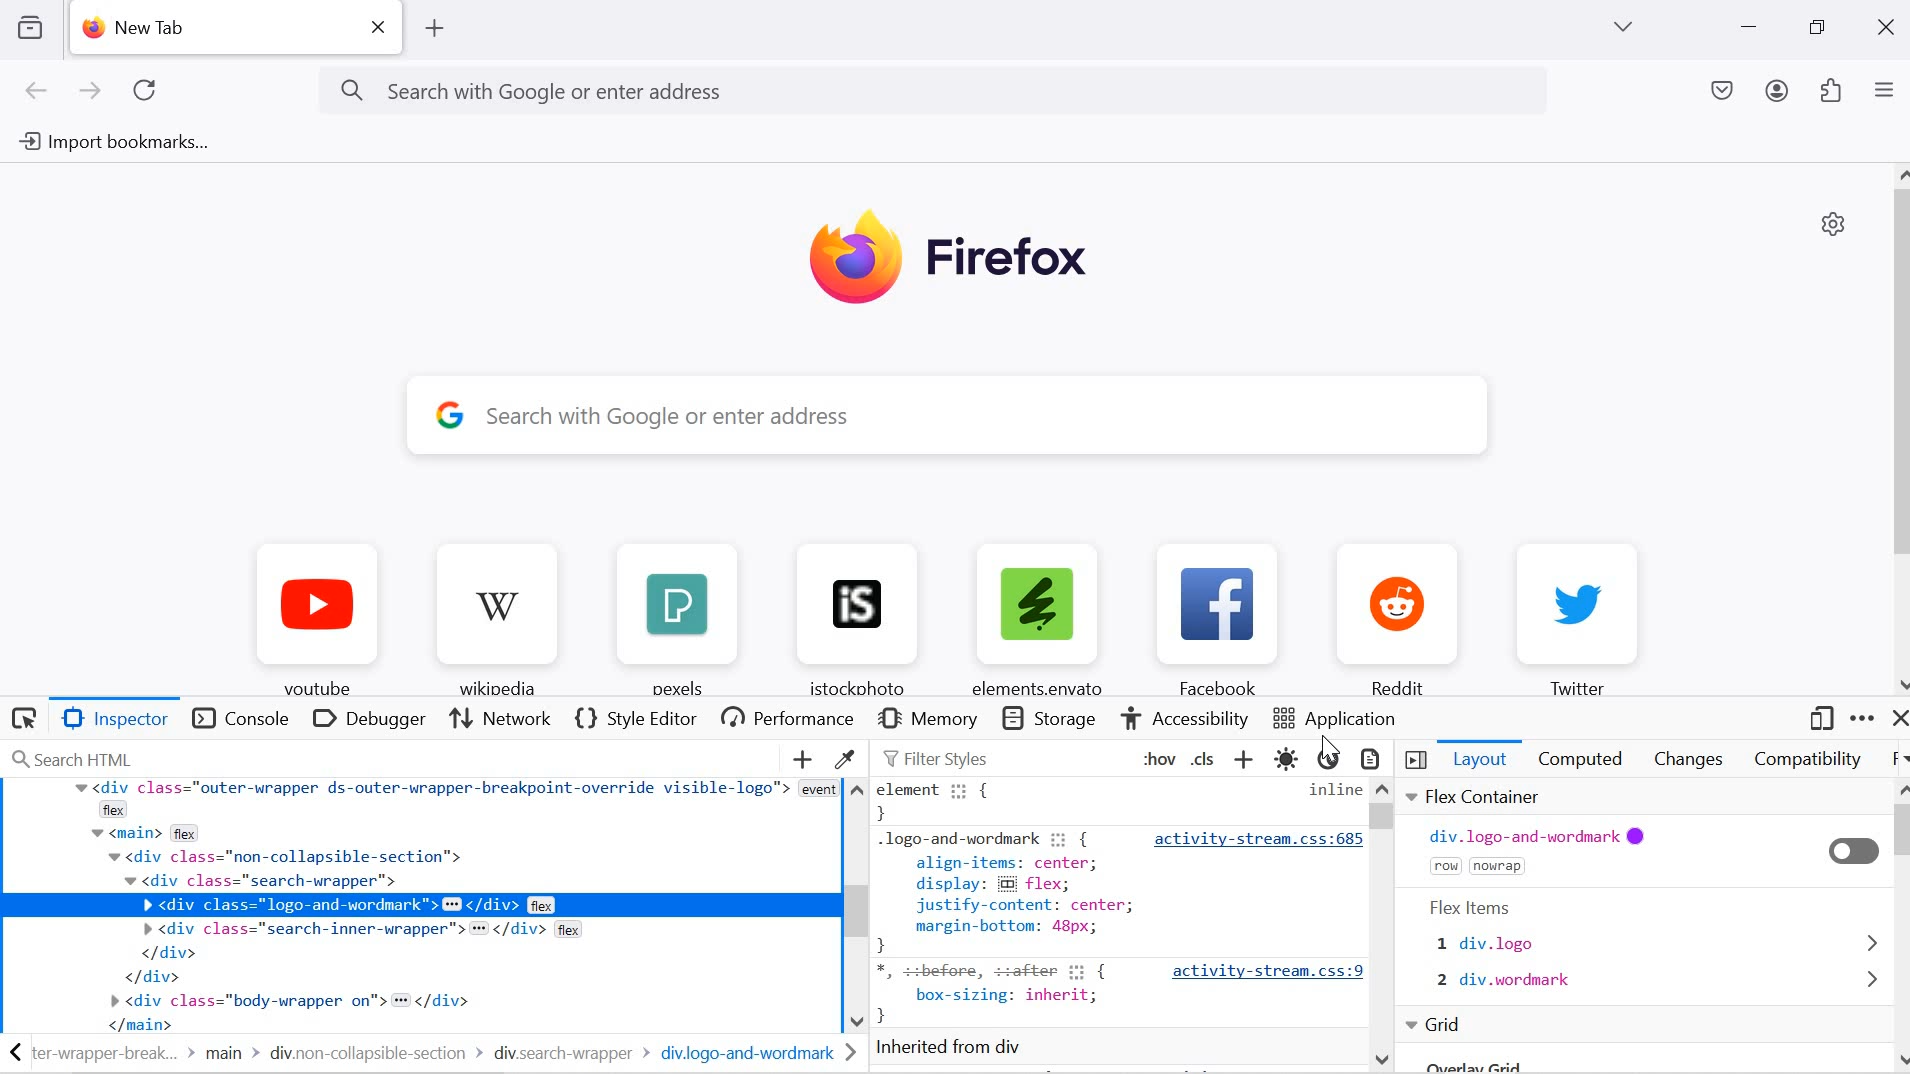 The image size is (1910, 1074). Describe the element at coordinates (1573, 609) in the screenshot. I see `Twitter` at that location.